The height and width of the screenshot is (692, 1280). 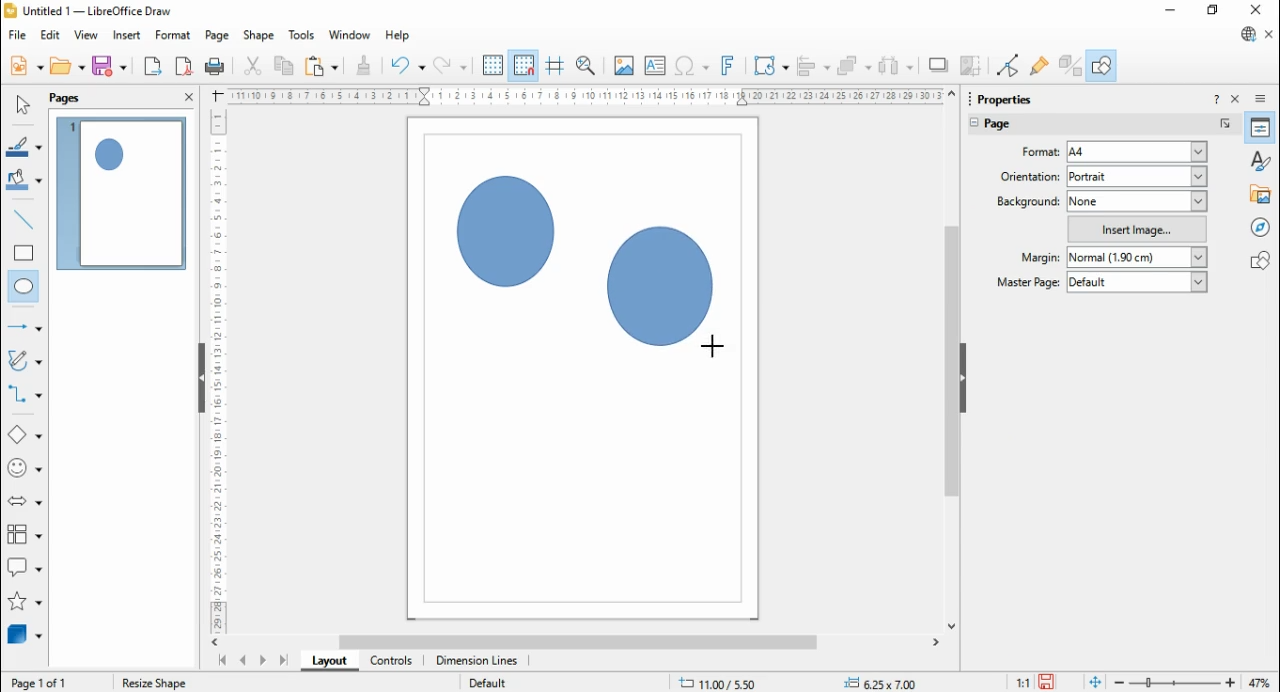 What do you see at coordinates (896, 67) in the screenshot?
I see `select at least three objects to distribute` at bounding box center [896, 67].